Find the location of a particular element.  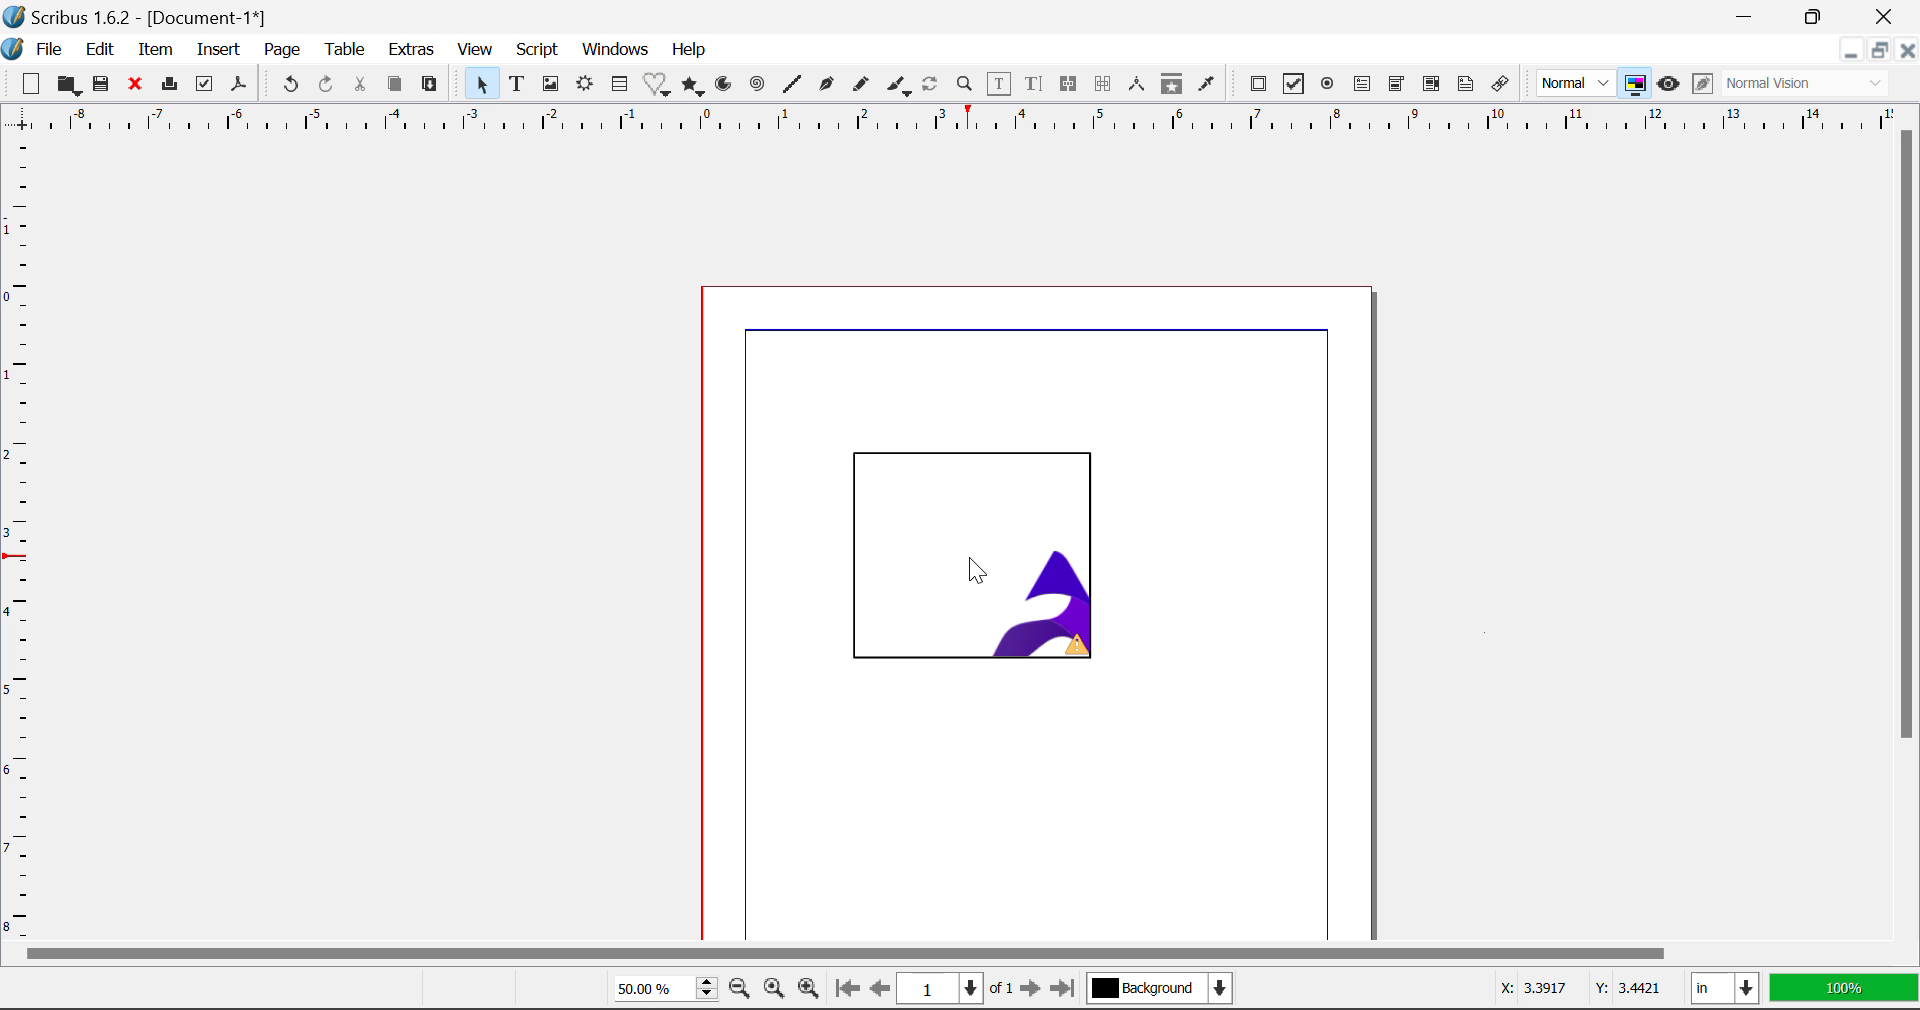

Special Shape is located at coordinates (655, 84).